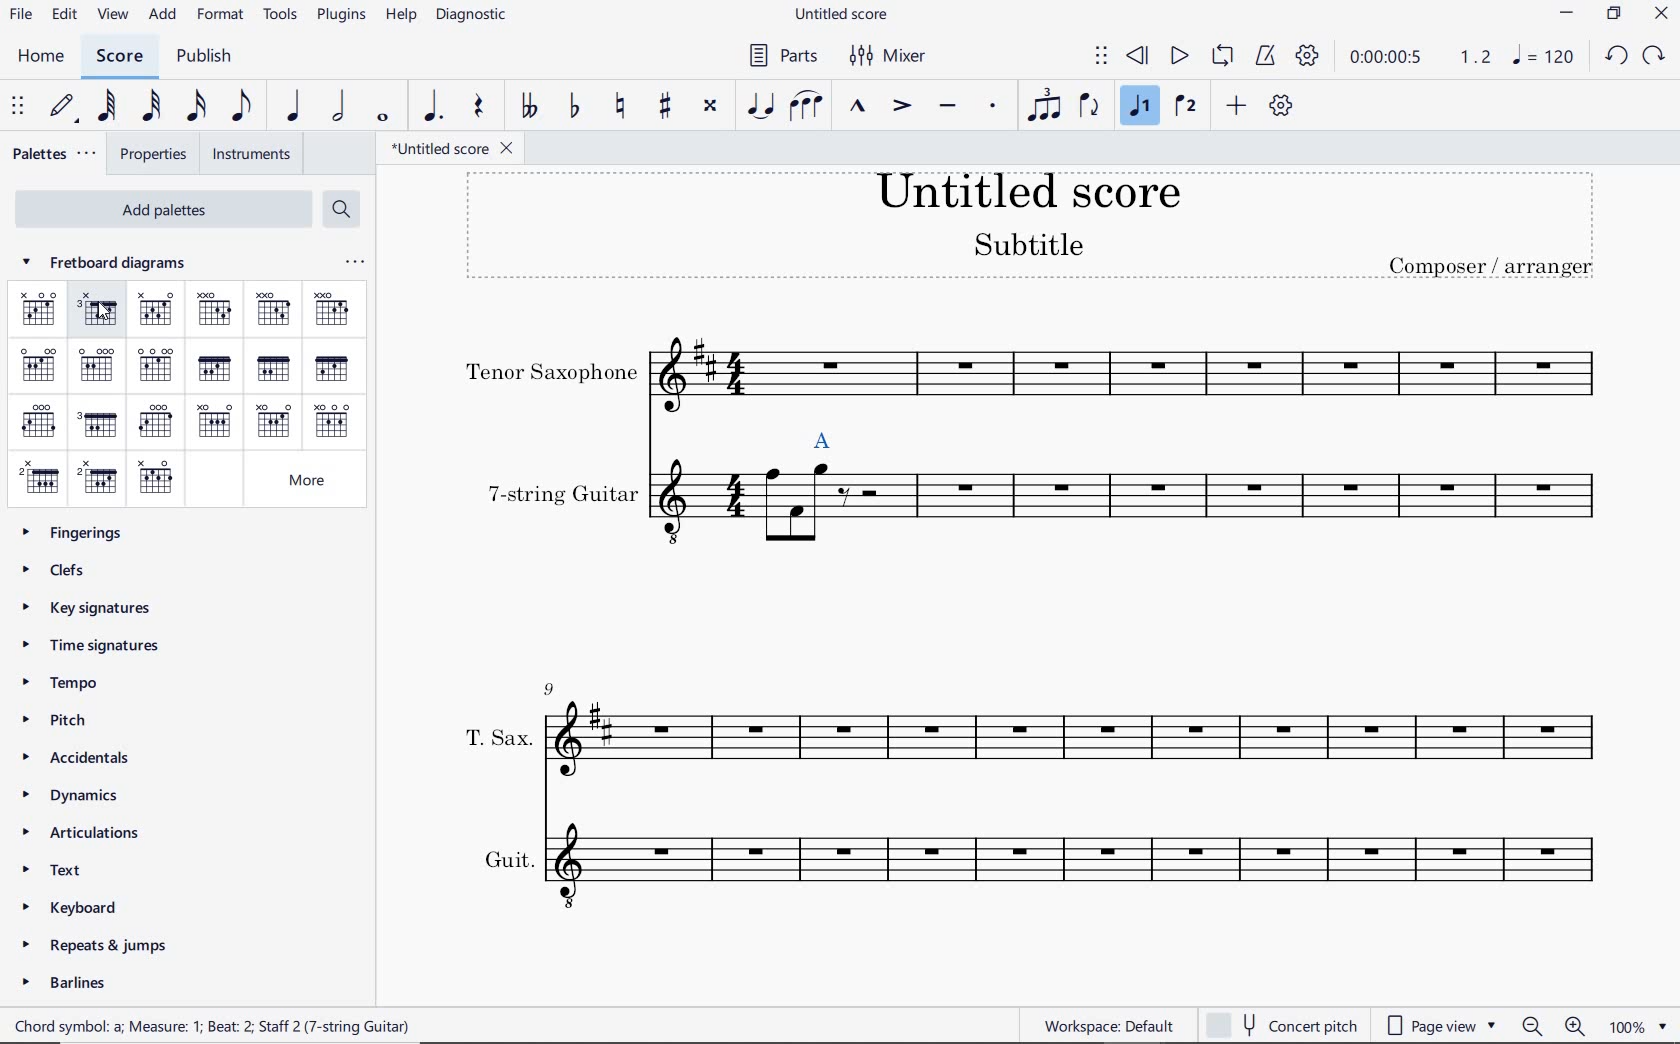 Image resolution: width=1680 pixels, height=1044 pixels. What do you see at coordinates (781, 56) in the screenshot?
I see `PARTS` at bounding box center [781, 56].